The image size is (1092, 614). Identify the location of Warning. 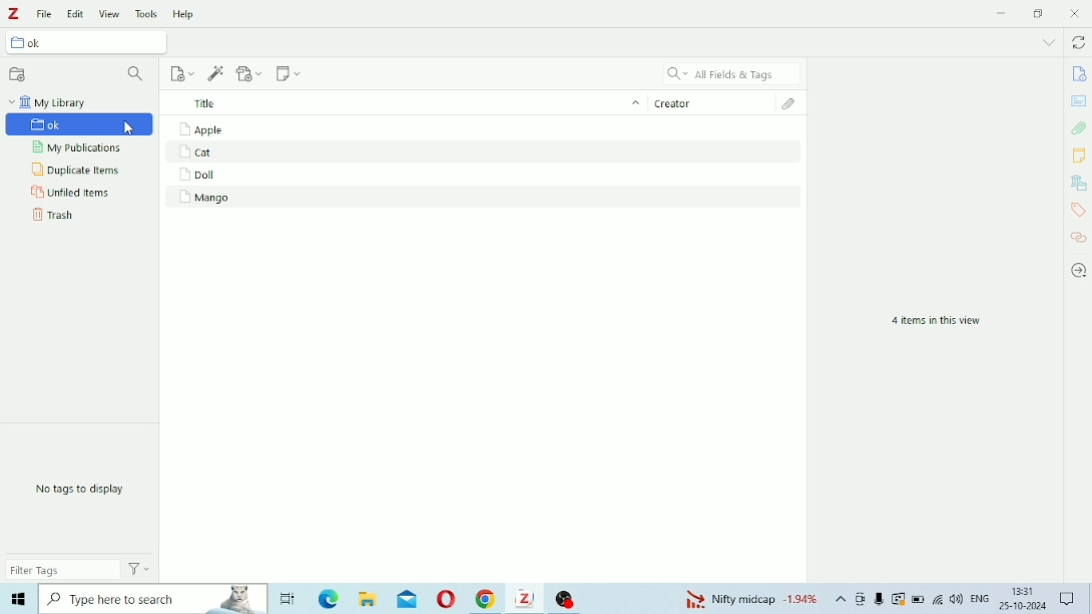
(899, 599).